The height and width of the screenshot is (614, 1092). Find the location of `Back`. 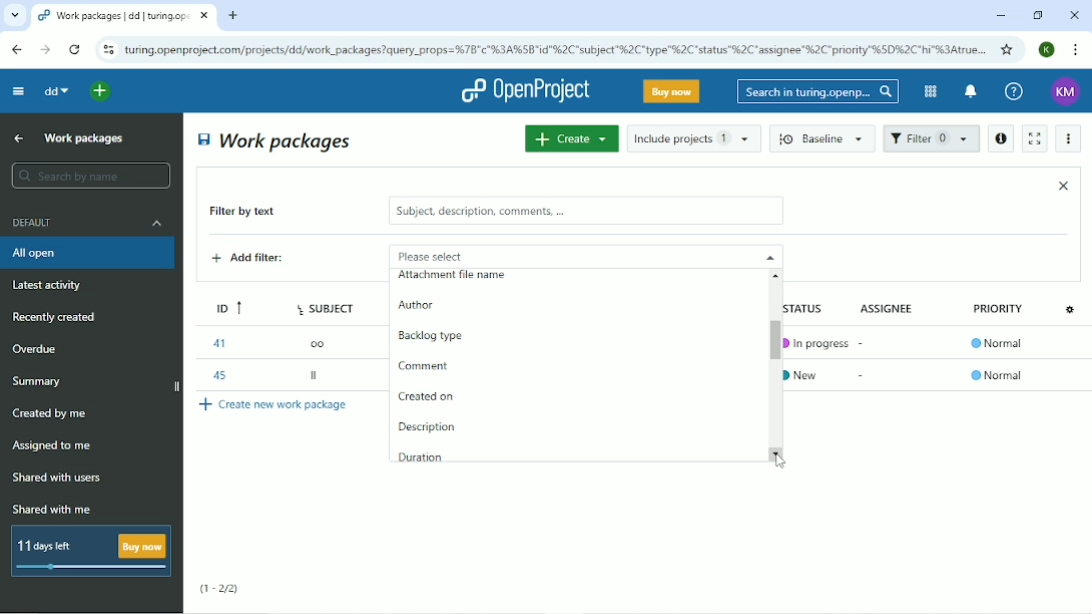

Back is located at coordinates (16, 49).